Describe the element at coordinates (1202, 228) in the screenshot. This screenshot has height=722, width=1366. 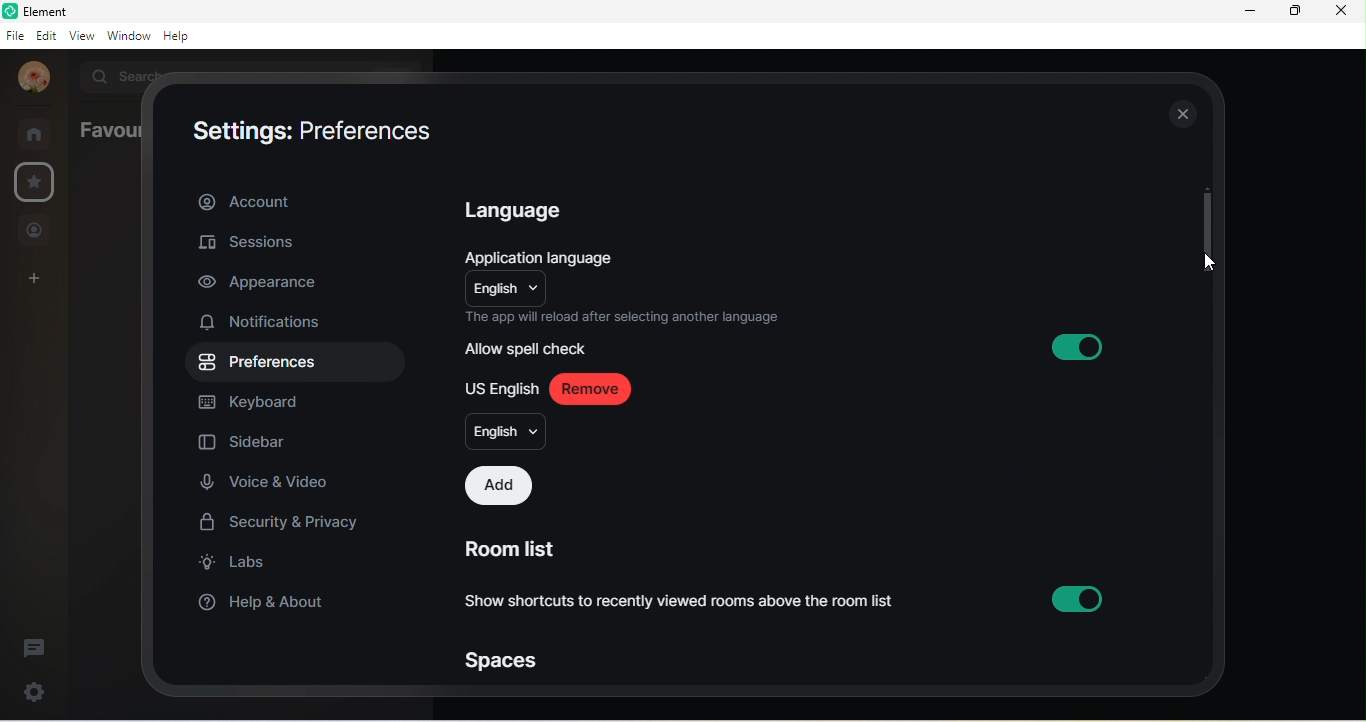
I see `vertical scroll bar` at that location.